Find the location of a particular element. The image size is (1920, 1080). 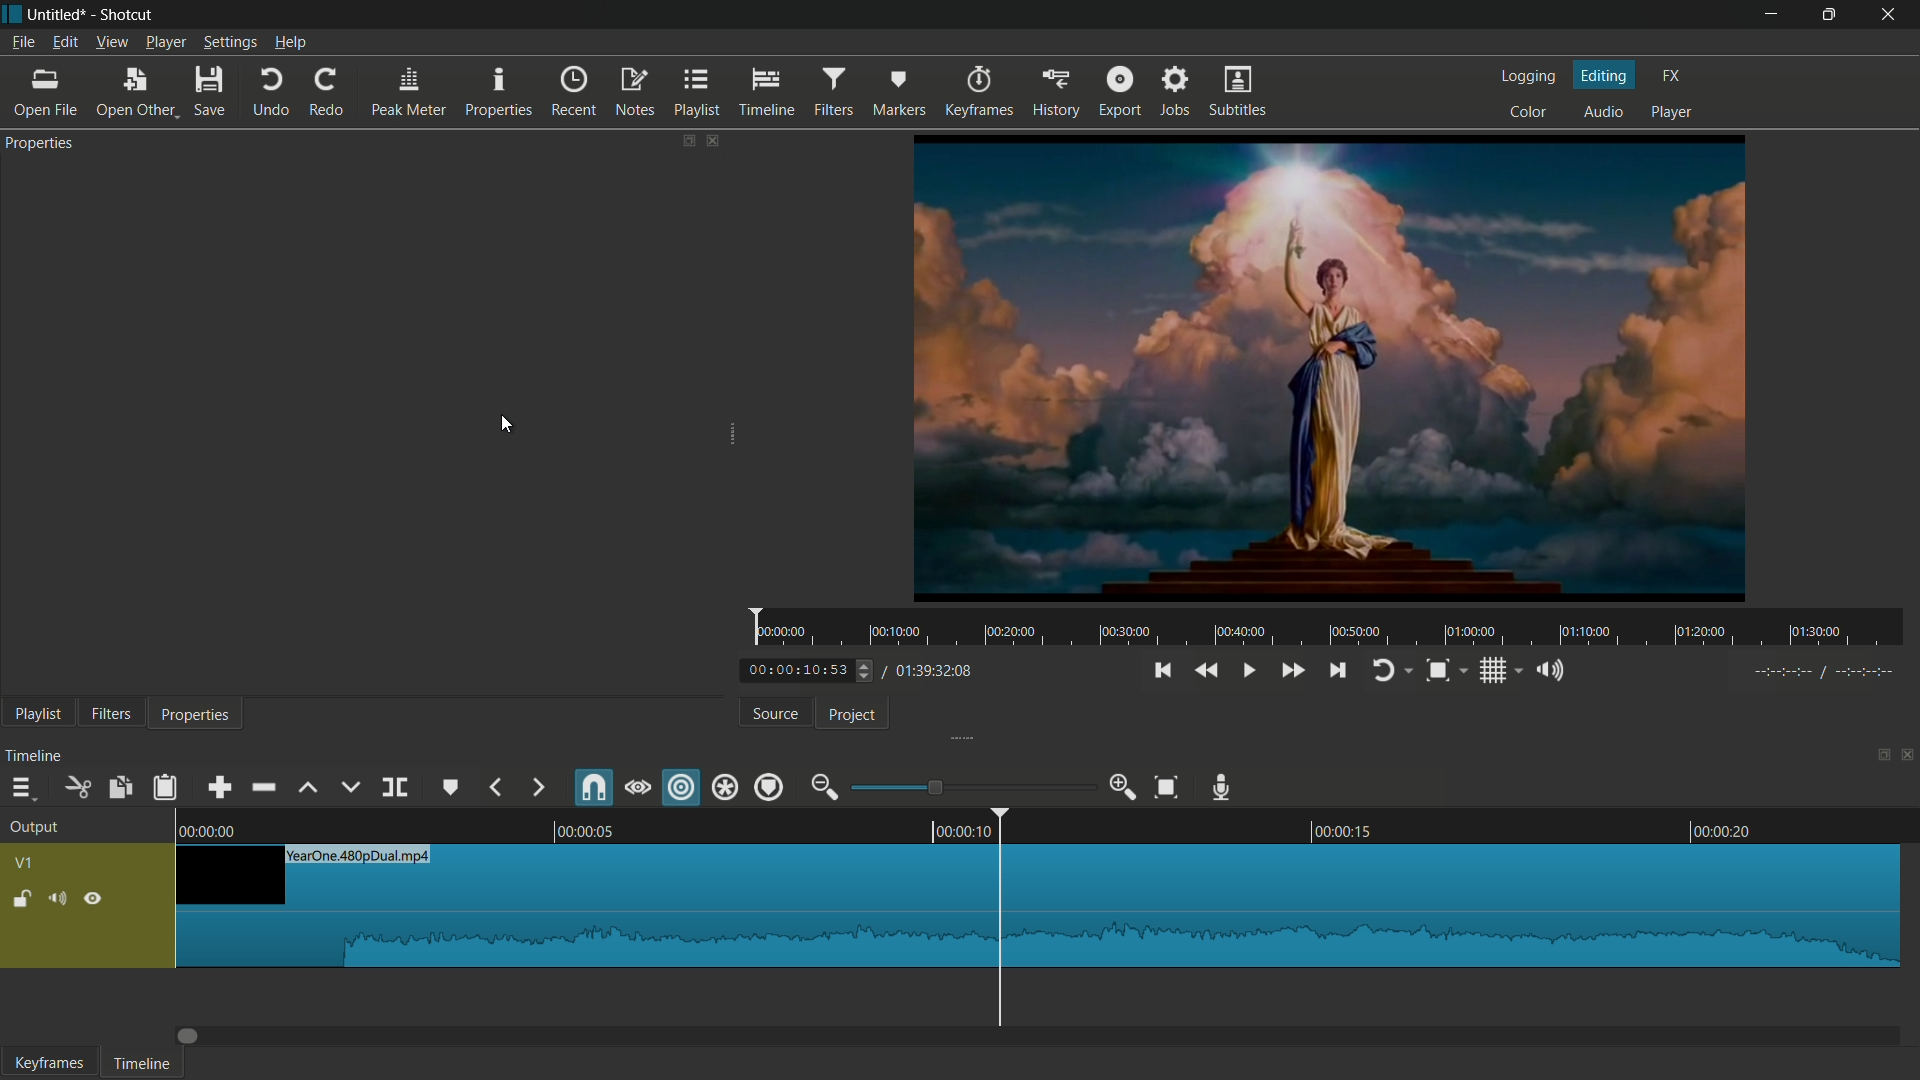

show volume control is located at coordinates (1550, 670).